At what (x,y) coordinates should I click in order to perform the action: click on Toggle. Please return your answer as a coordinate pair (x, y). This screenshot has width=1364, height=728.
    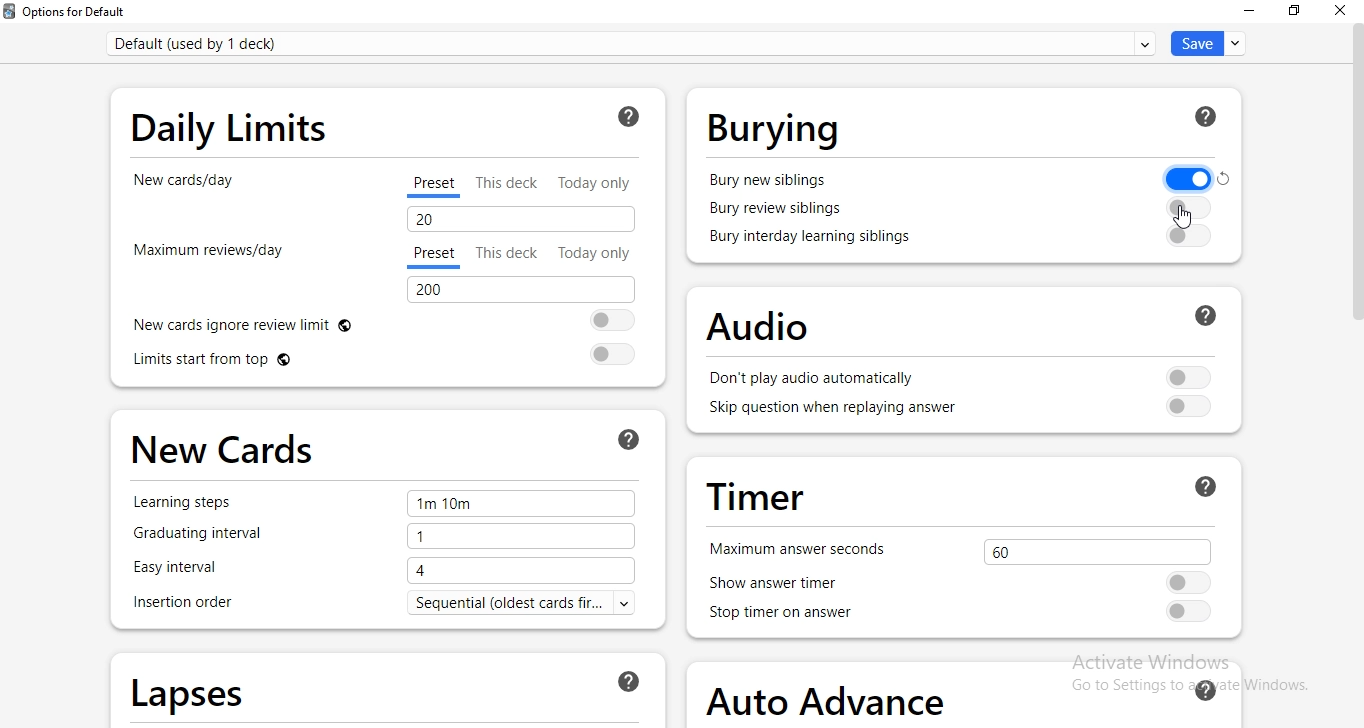
    Looking at the image, I should click on (1191, 375).